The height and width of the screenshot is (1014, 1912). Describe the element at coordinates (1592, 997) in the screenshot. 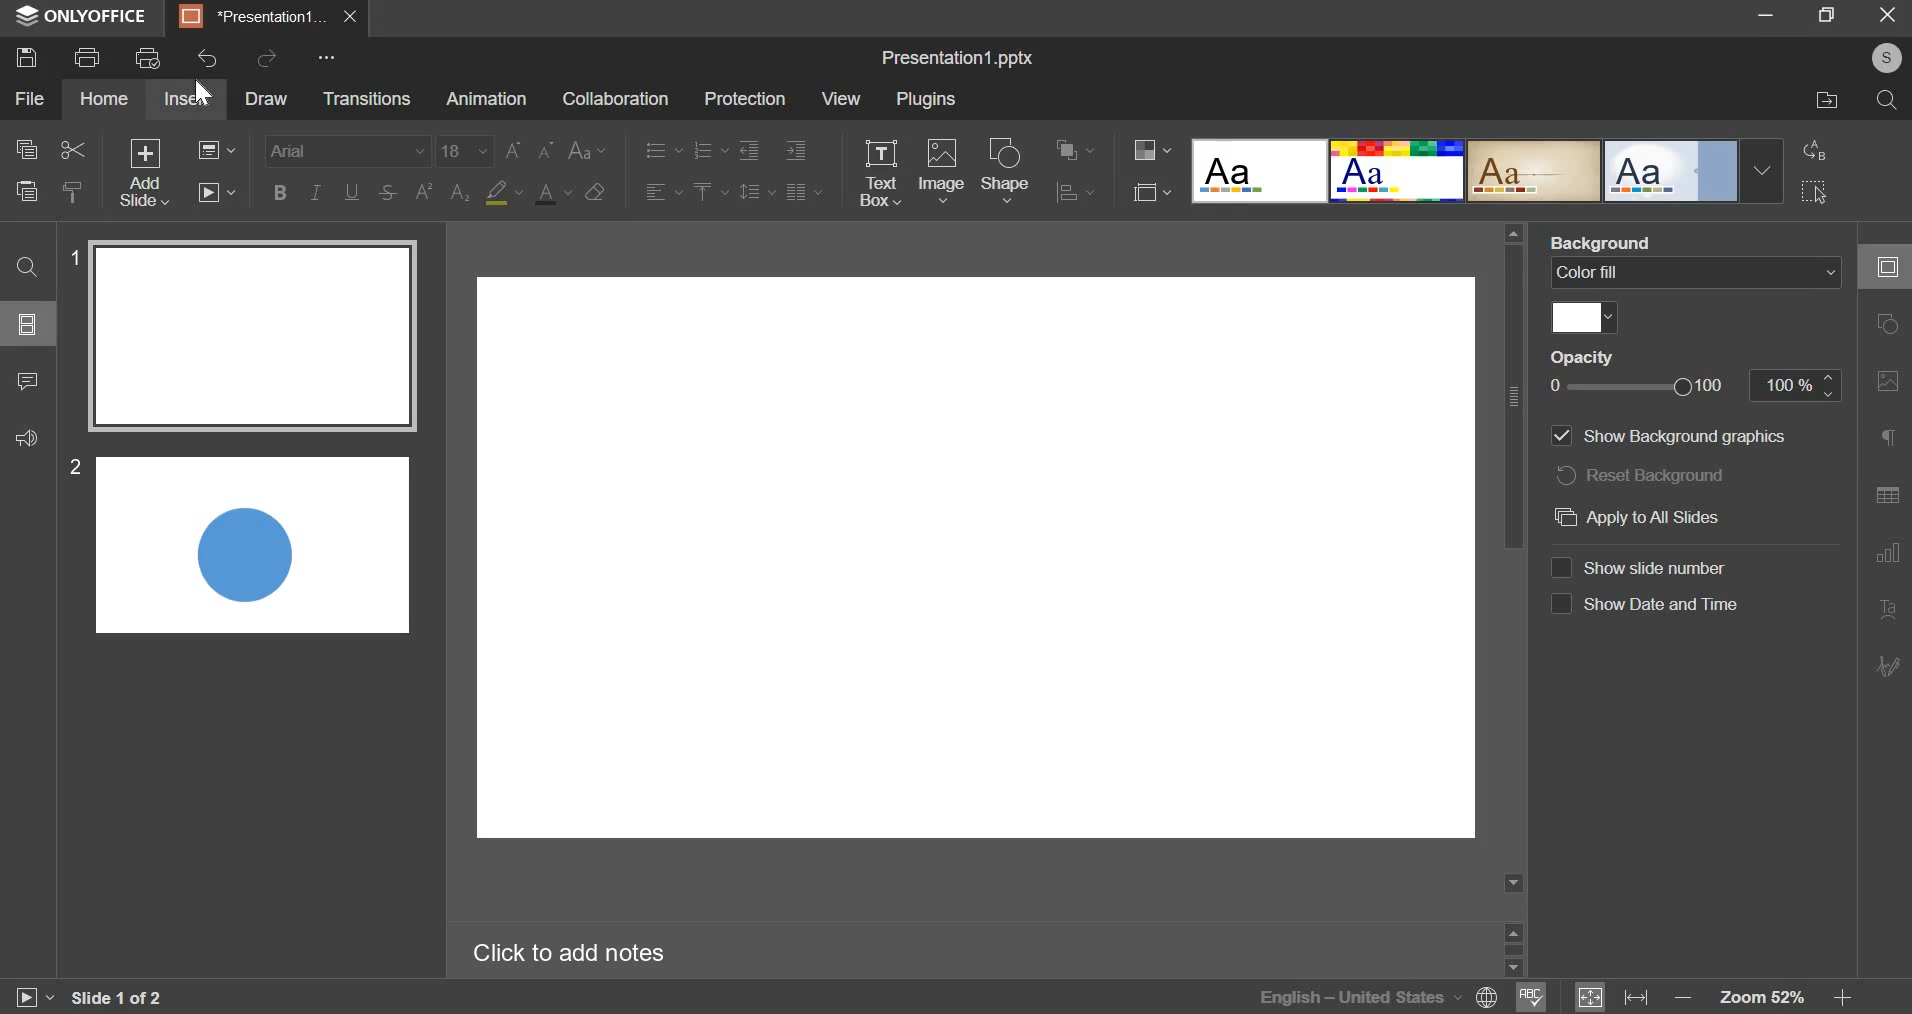

I see `fit to slide` at that location.